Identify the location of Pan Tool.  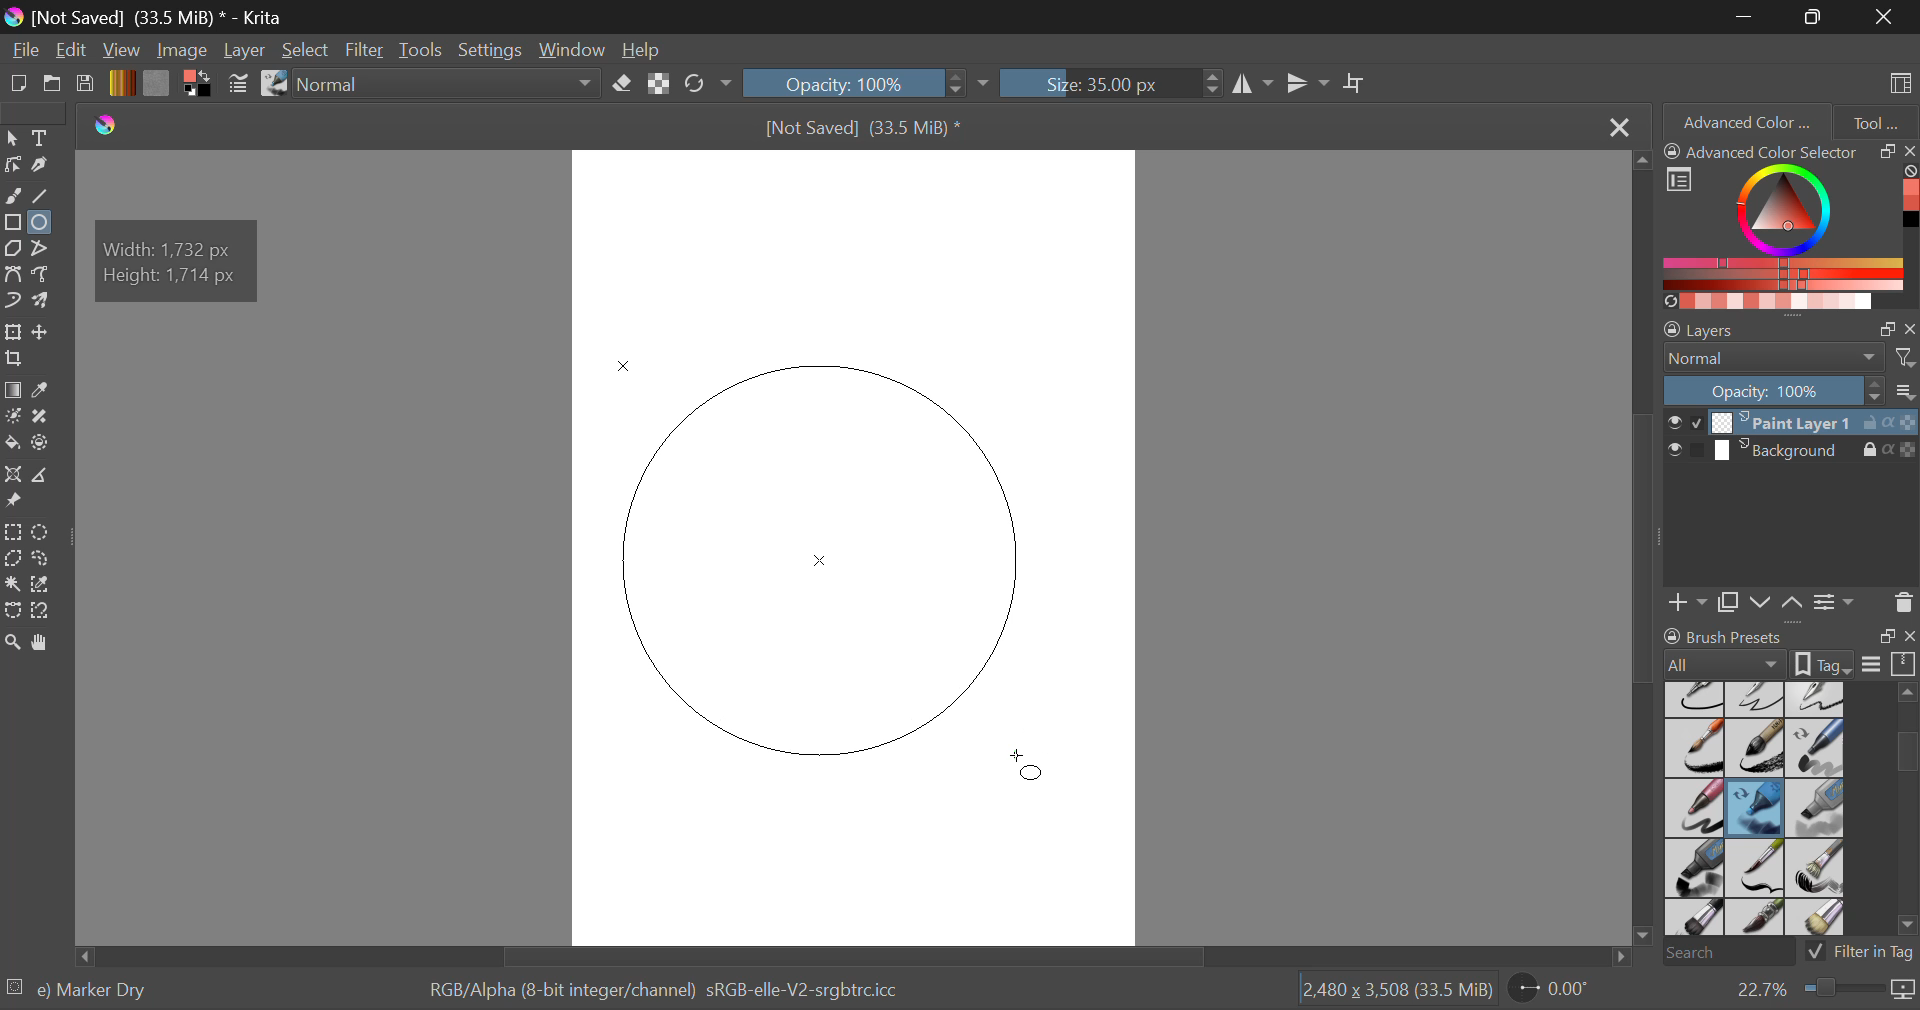
(44, 642).